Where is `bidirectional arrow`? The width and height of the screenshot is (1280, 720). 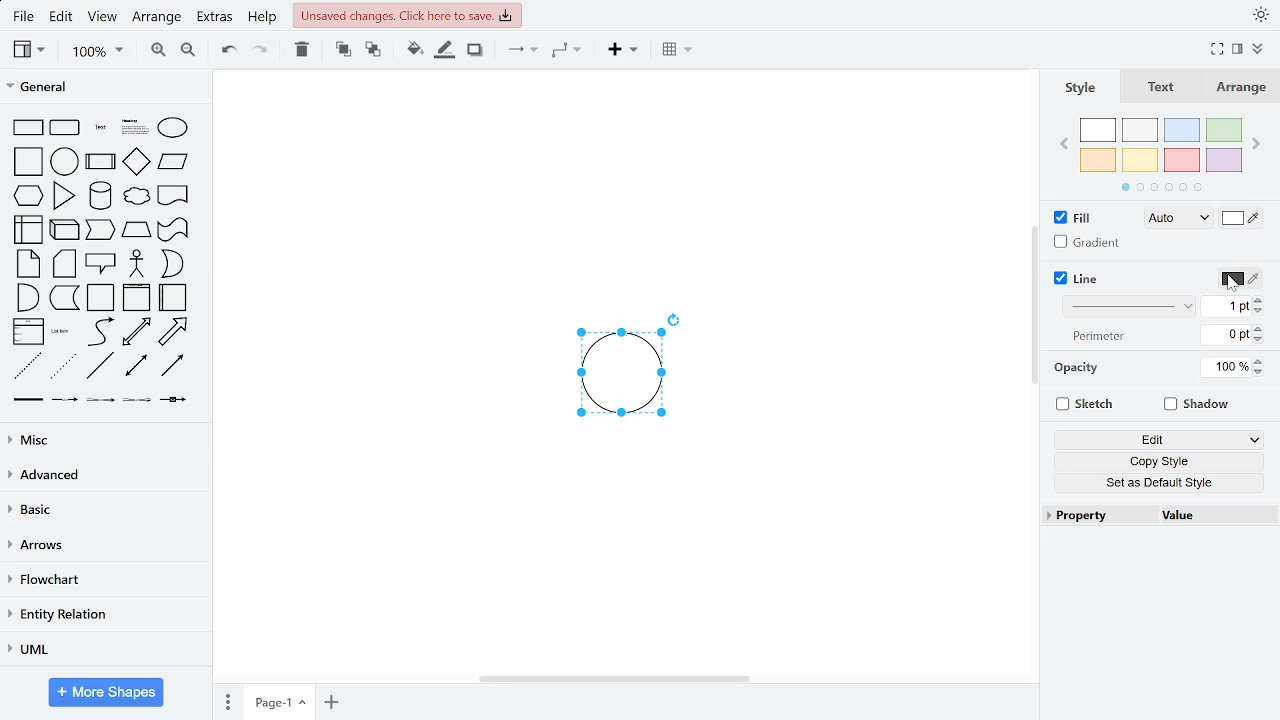
bidirectional arrow is located at coordinates (135, 333).